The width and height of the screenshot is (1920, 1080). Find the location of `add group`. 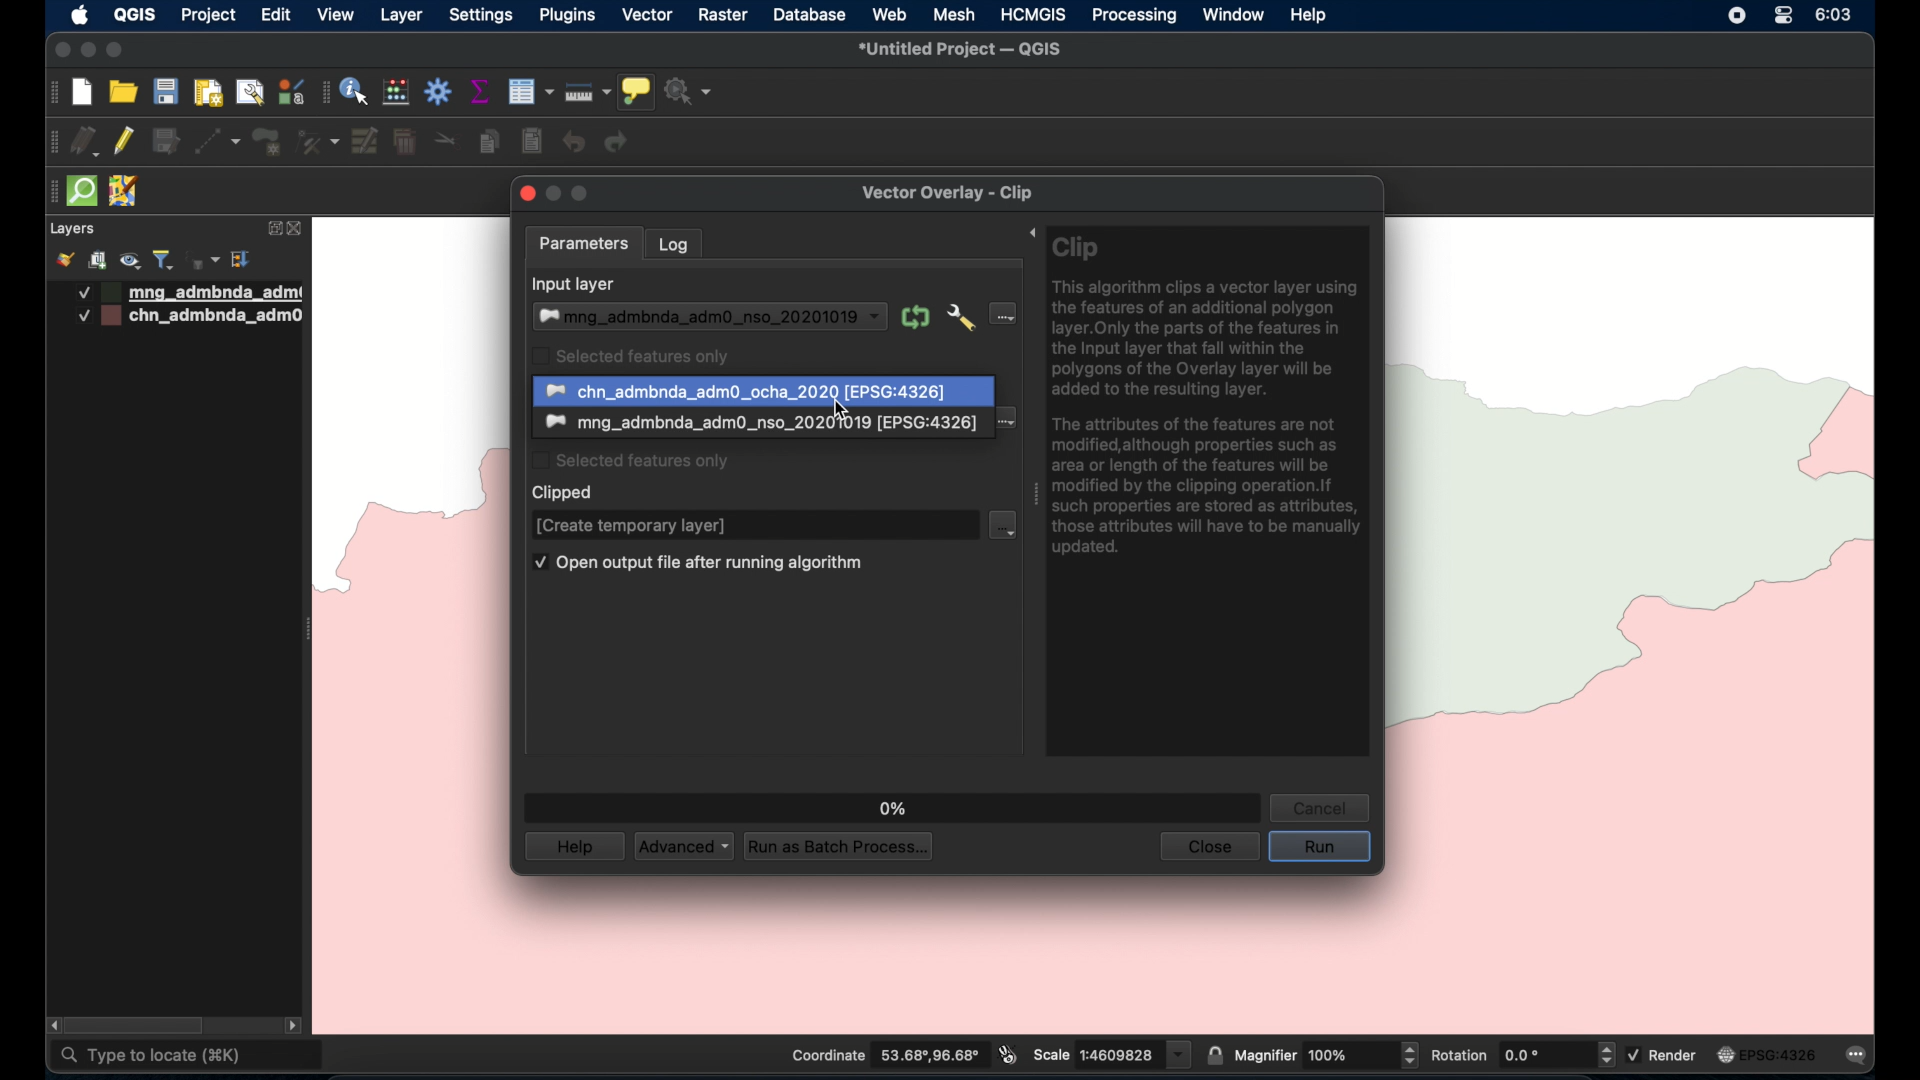

add group is located at coordinates (97, 260).